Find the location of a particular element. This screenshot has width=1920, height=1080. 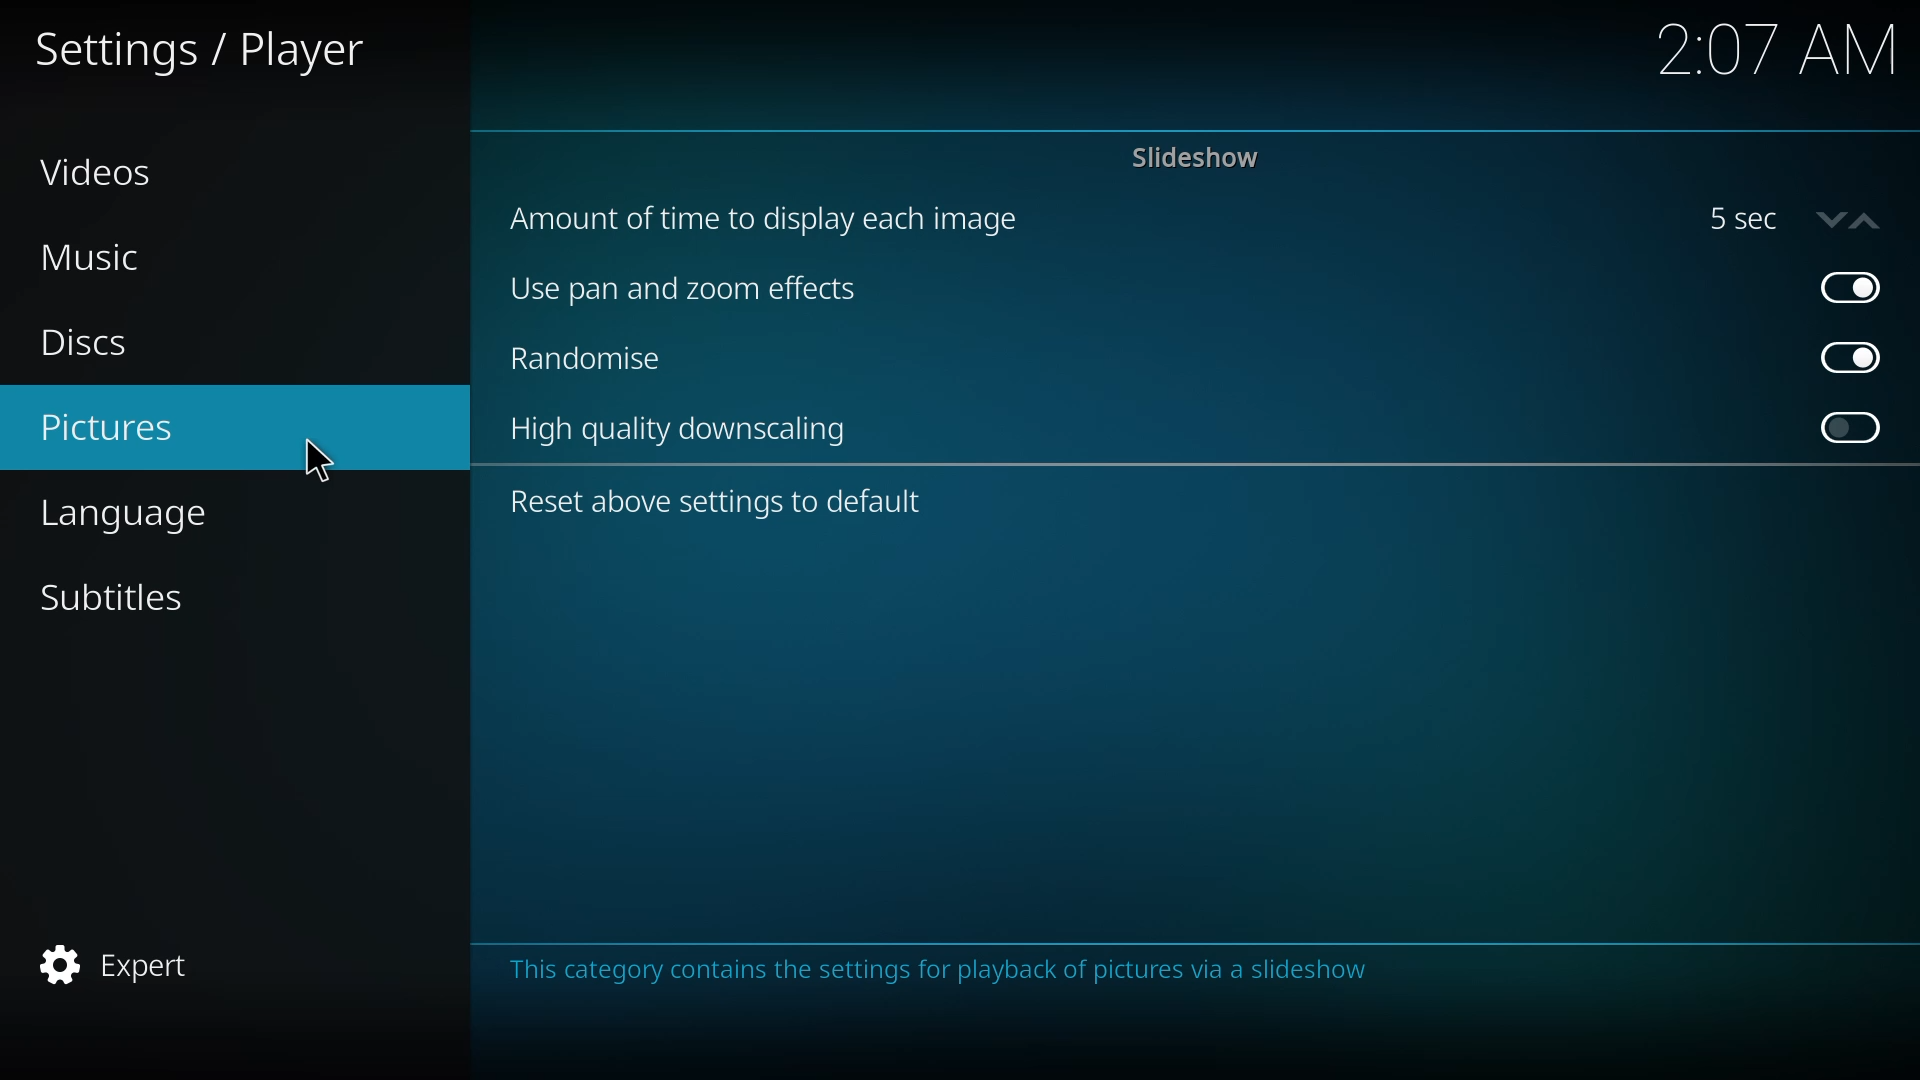

randomize is located at coordinates (589, 362).